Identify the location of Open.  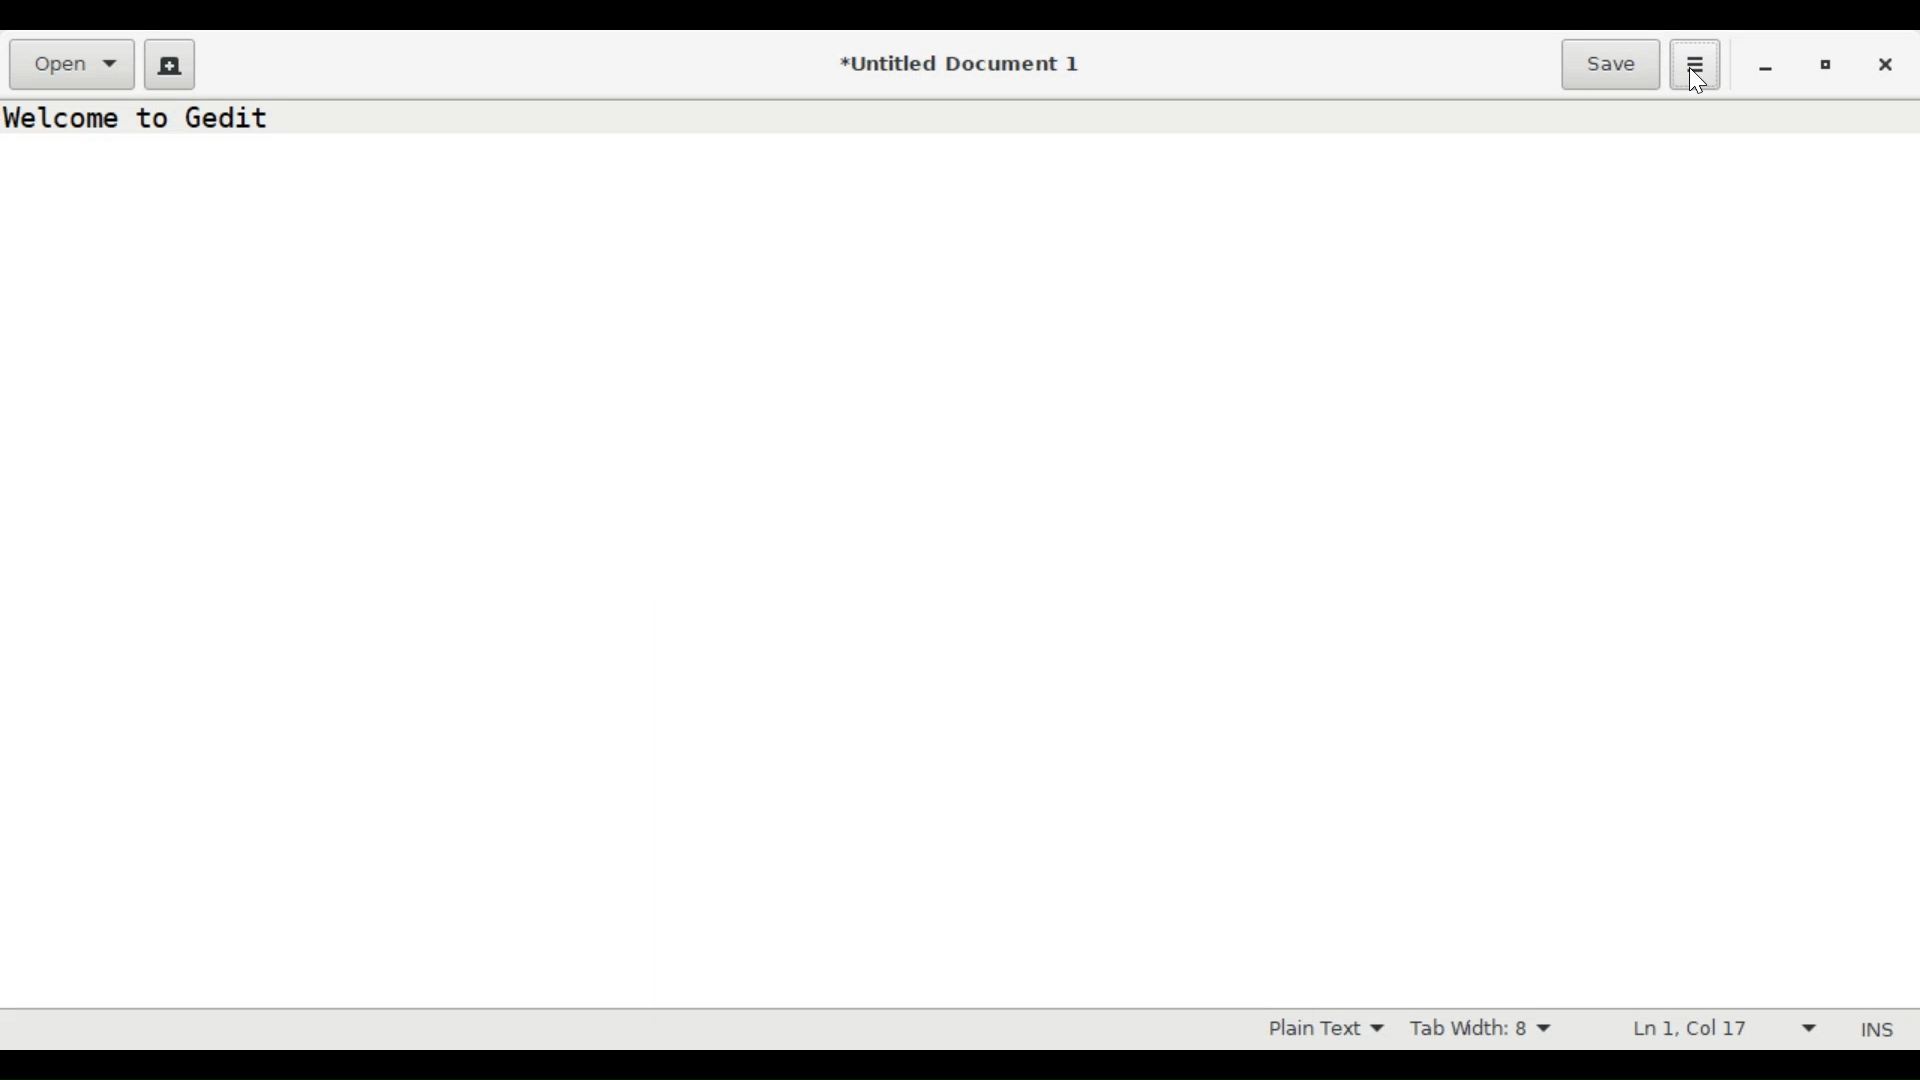
(73, 65).